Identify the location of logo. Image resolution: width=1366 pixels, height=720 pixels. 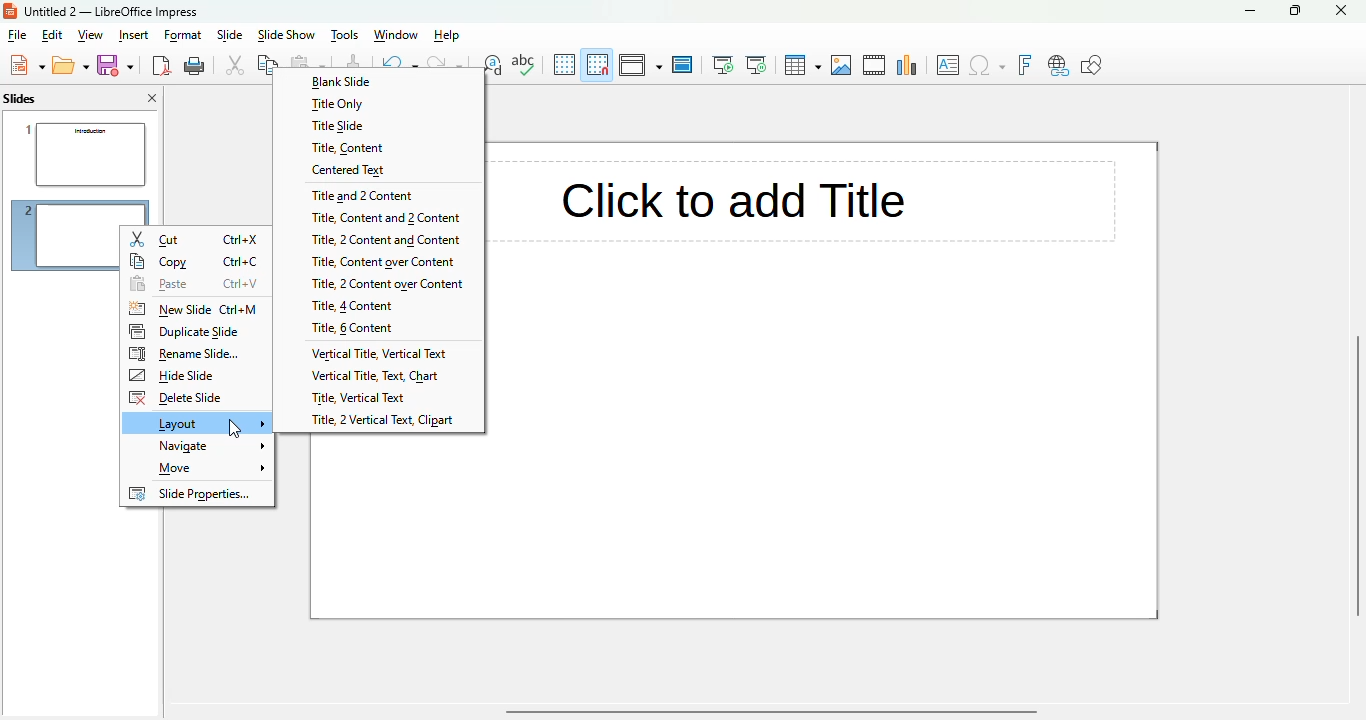
(10, 10).